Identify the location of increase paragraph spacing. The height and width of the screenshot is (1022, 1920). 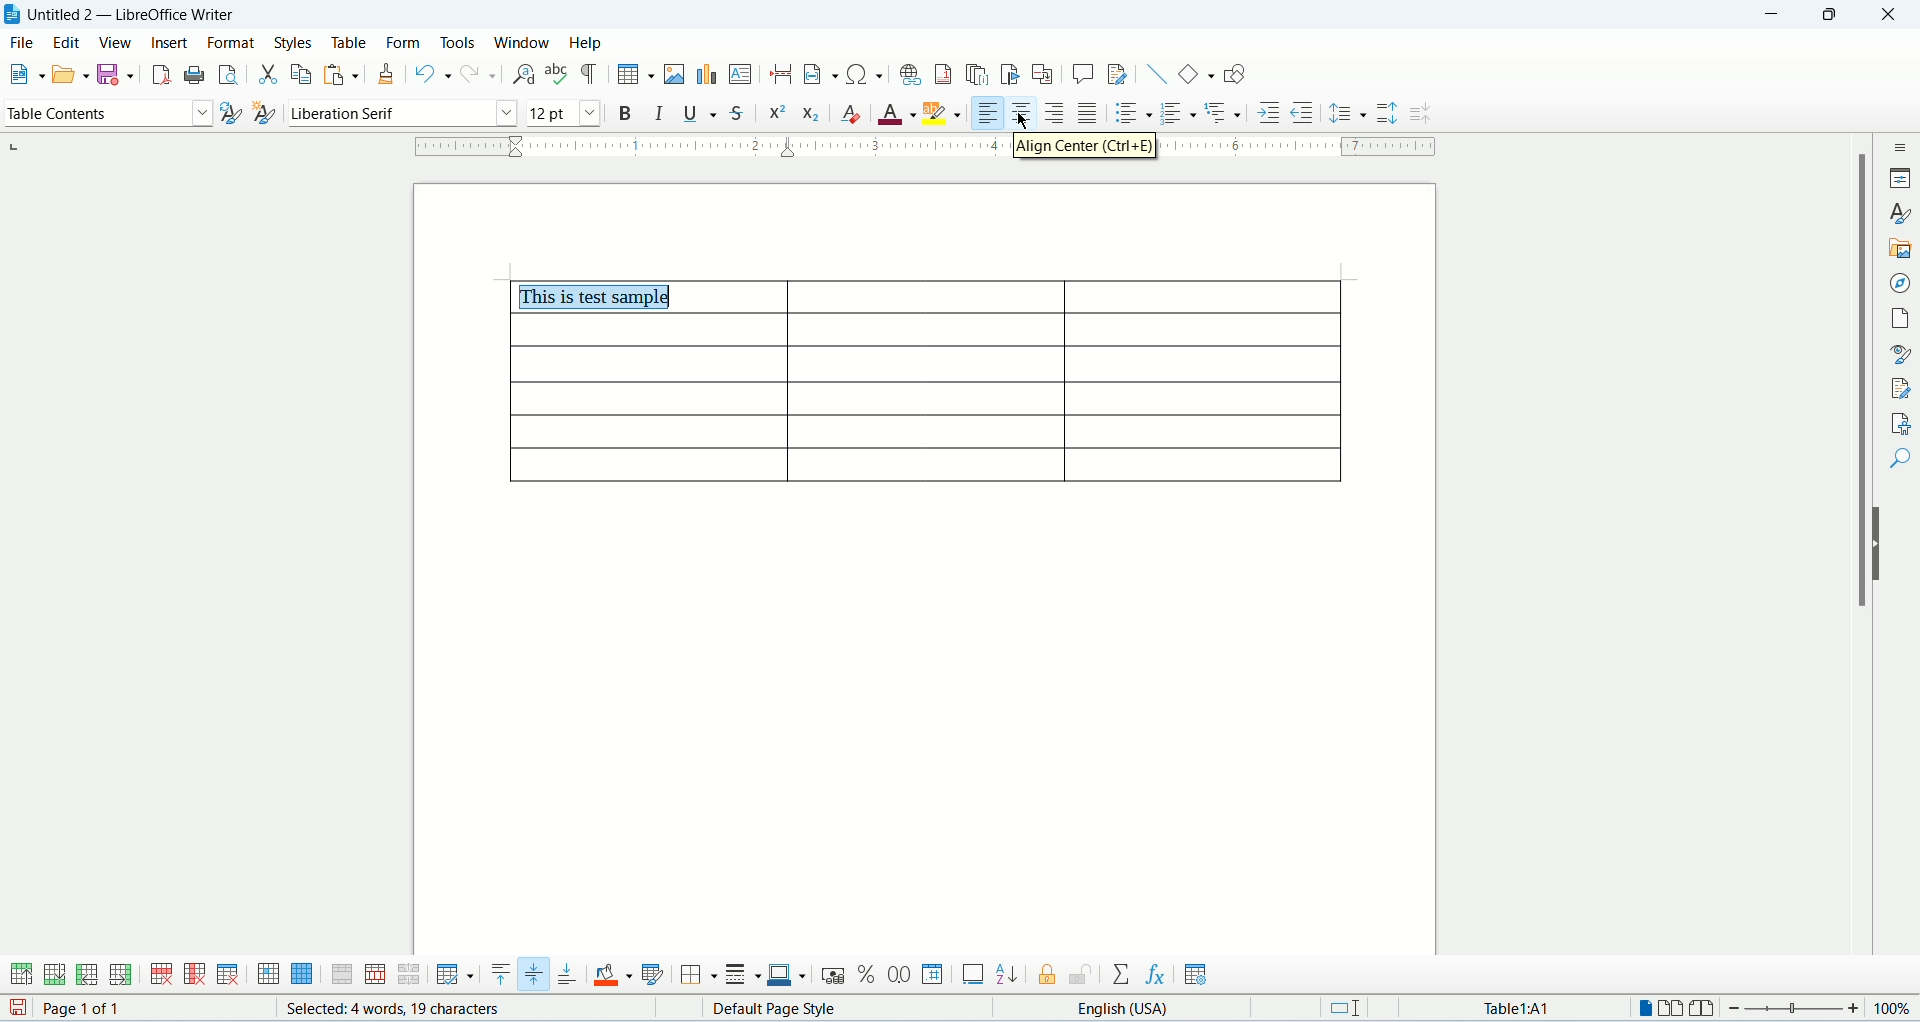
(1389, 114).